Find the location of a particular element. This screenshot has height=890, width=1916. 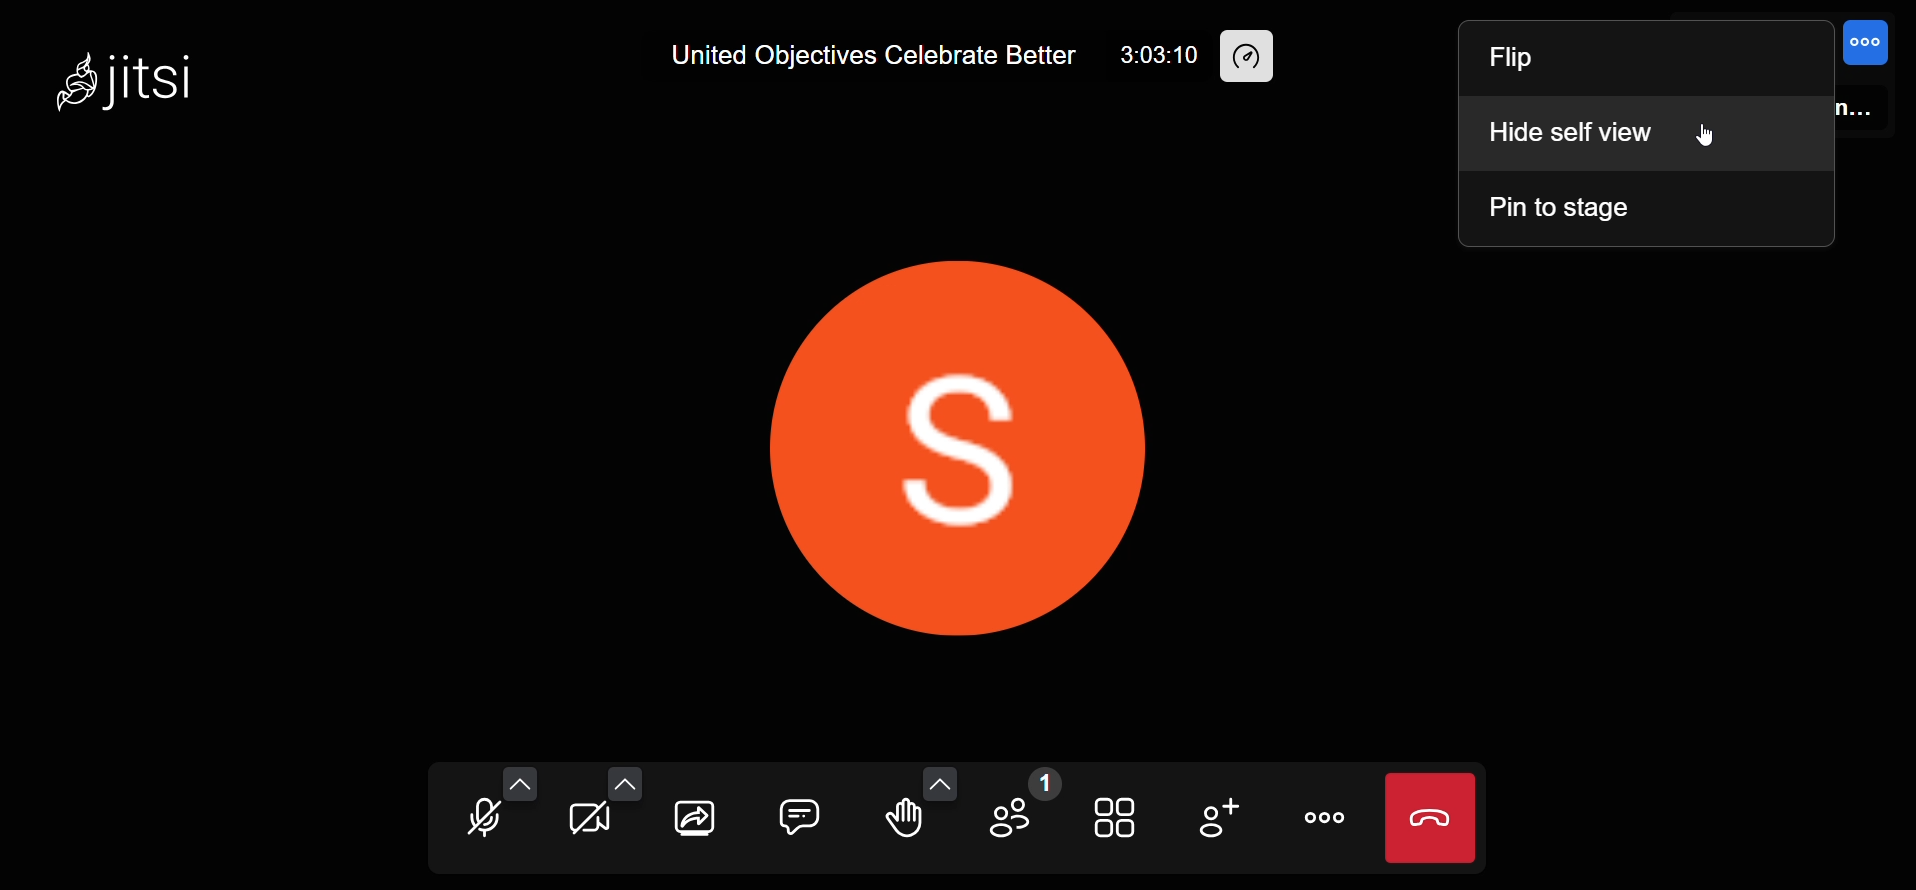

3:03:10 is located at coordinates (1153, 56).